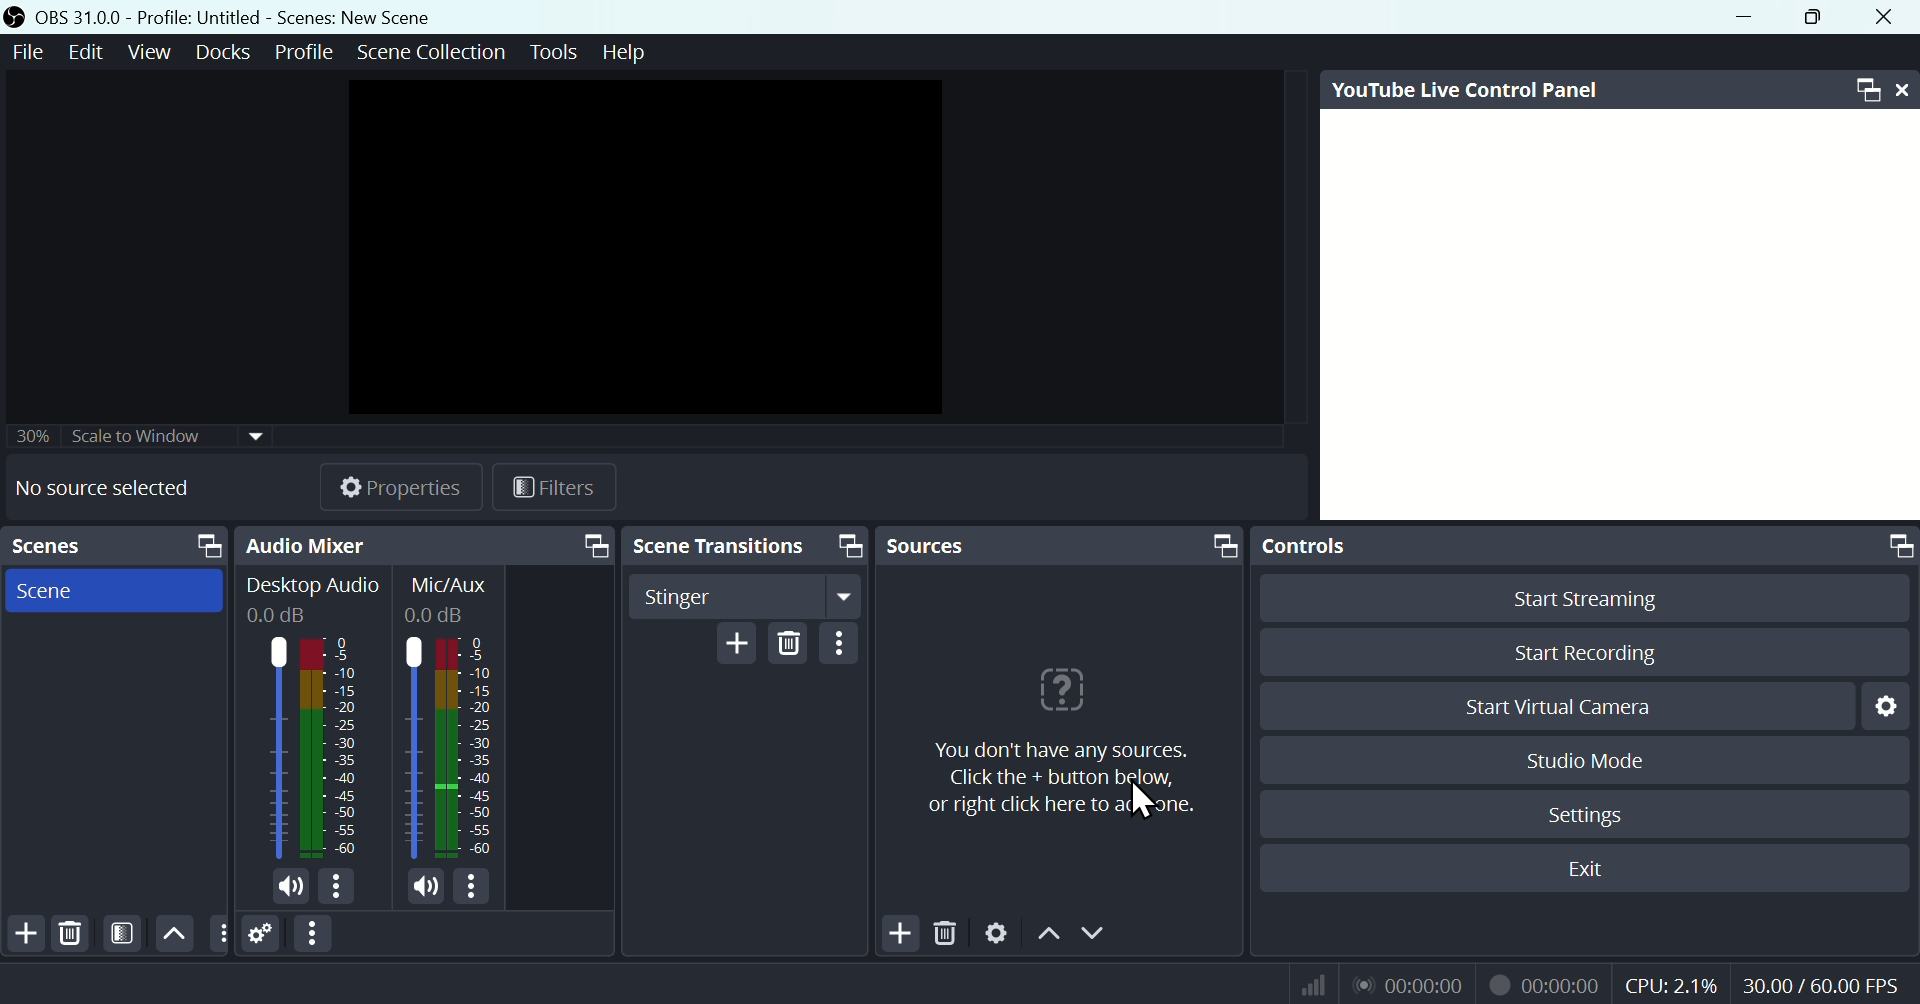  What do you see at coordinates (749, 595) in the screenshot?
I see `Stinger` at bounding box center [749, 595].